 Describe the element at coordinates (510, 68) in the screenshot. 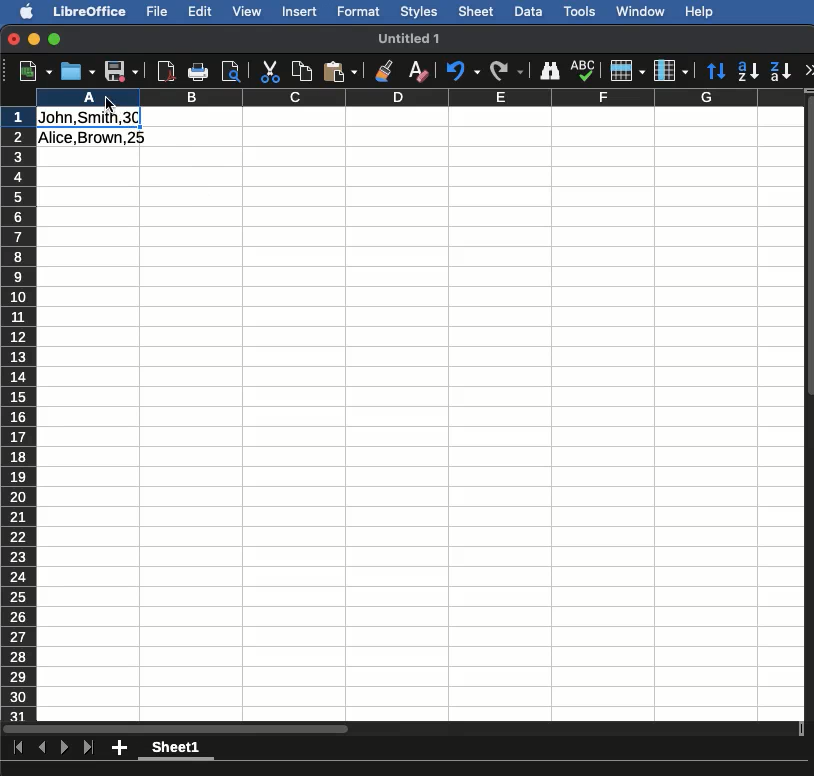

I see `Redo` at that location.